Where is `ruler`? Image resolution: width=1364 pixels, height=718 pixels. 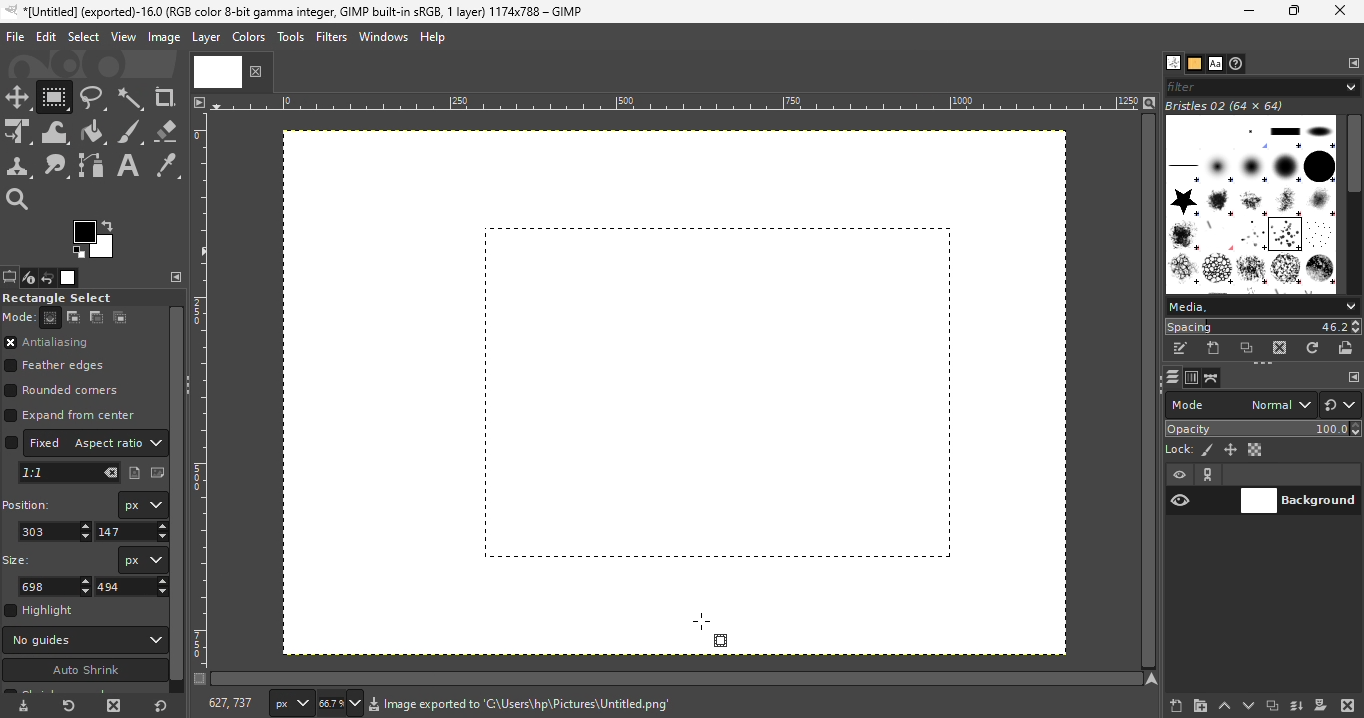
ruler is located at coordinates (670, 109).